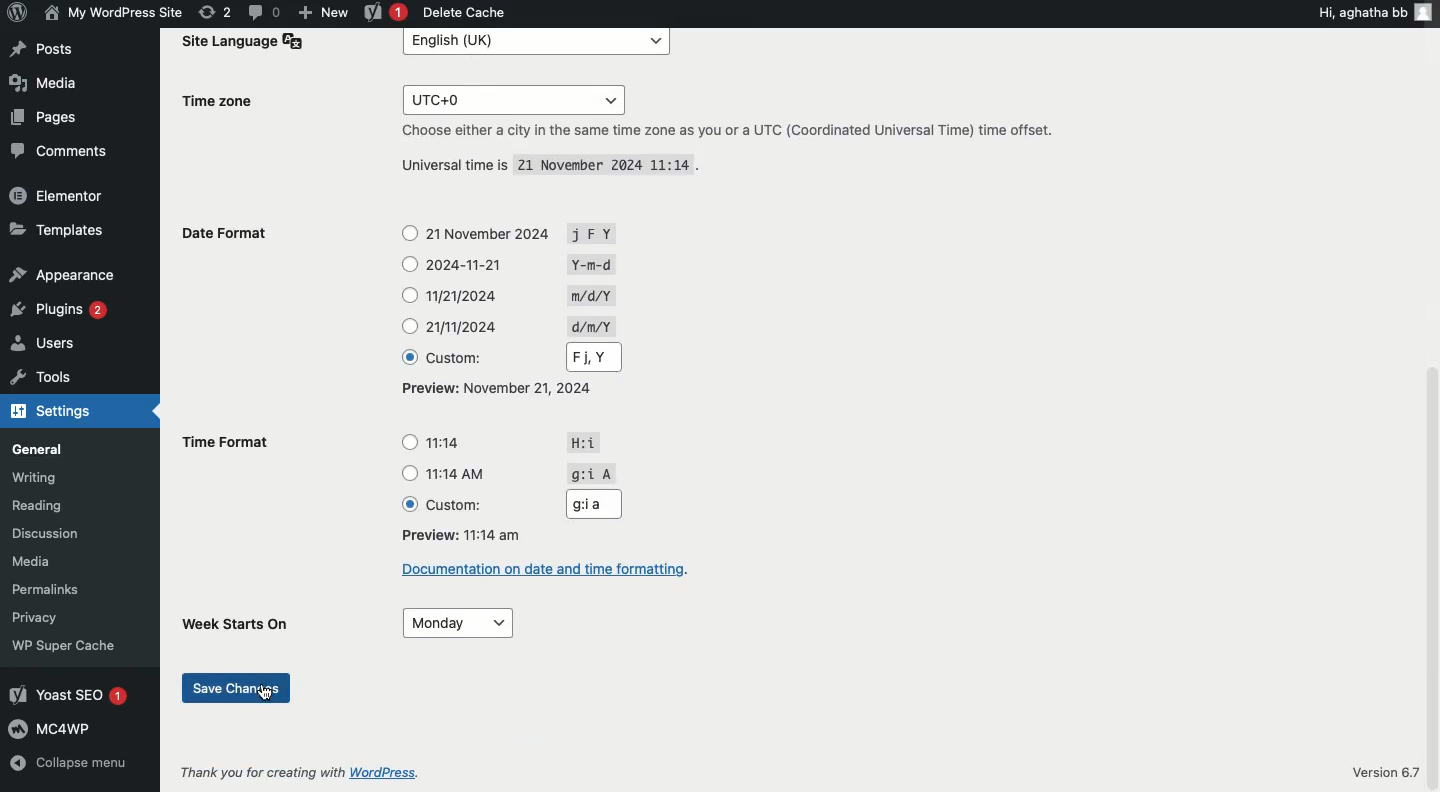 This screenshot has height=792, width=1440. I want to click on Yoast, so click(388, 12).